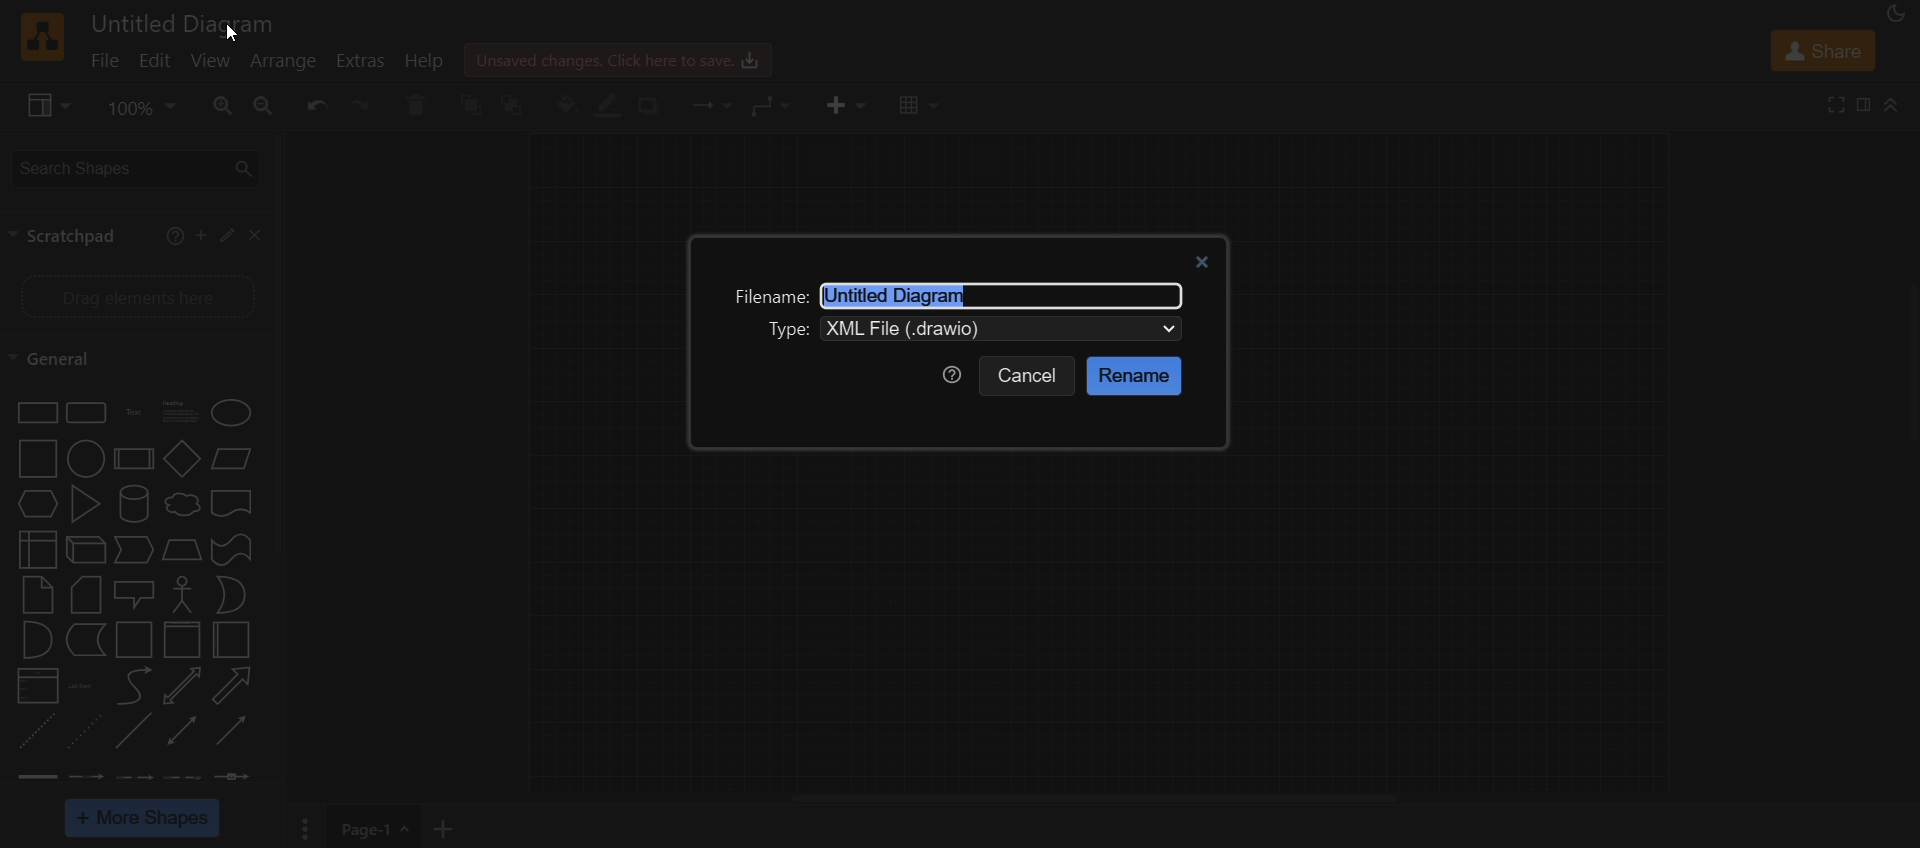  What do you see at coordinates (43, 105) in the screenshot?
I see `view` at bounding box center [43, 105].